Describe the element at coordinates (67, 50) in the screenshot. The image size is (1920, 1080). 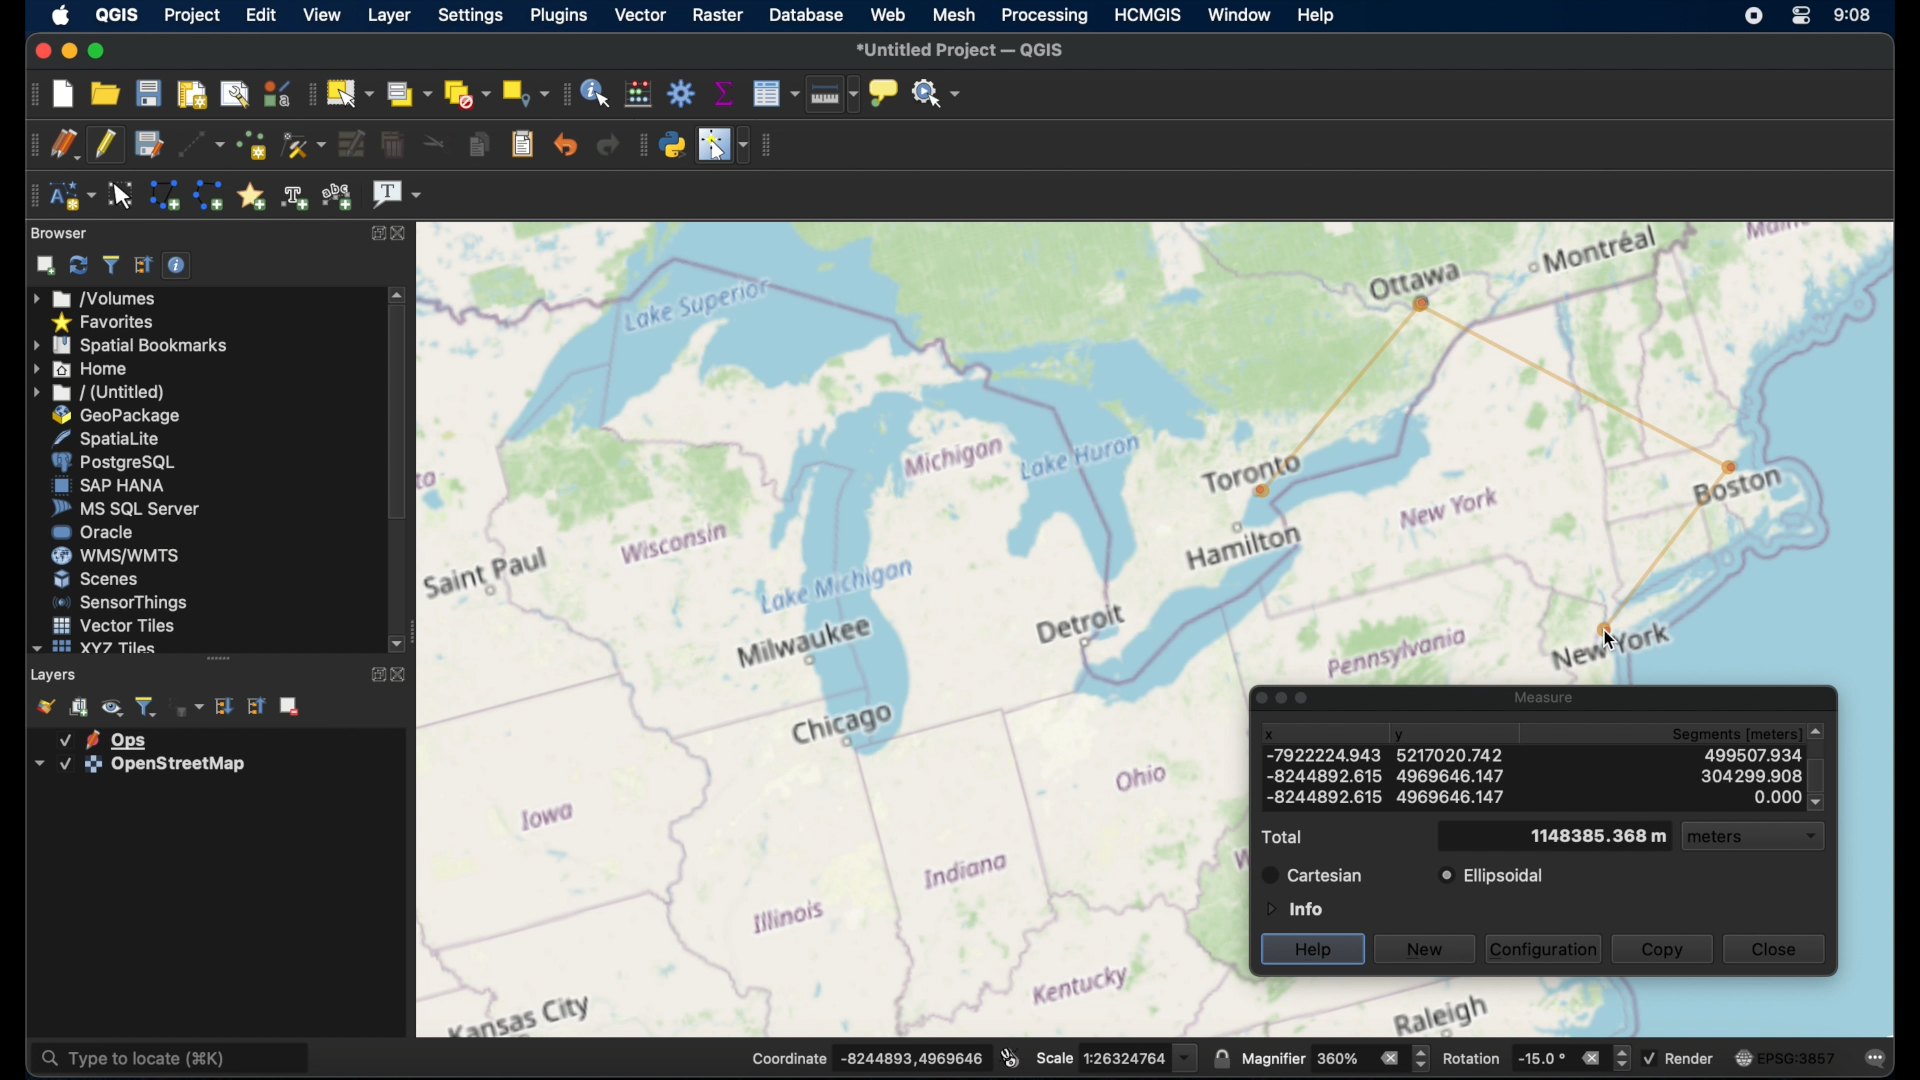
I see `minimize` at that location.